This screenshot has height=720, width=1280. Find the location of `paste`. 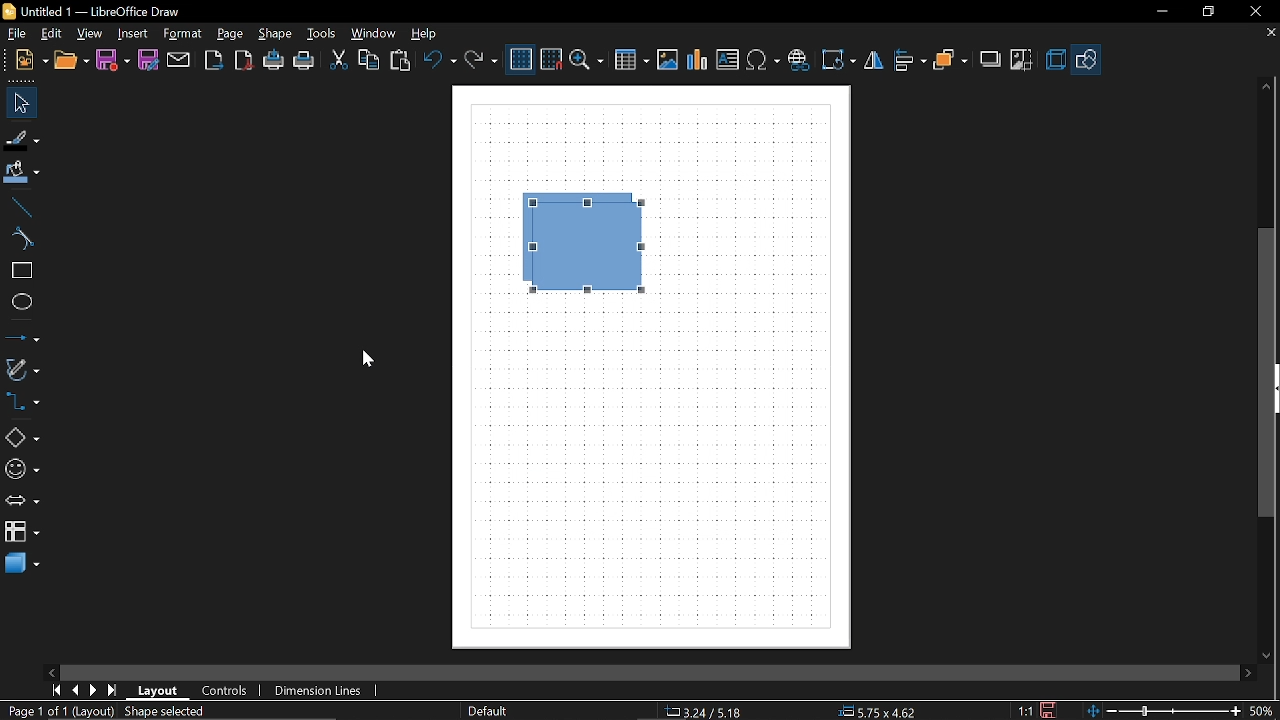

paste is located at coordinates (401, 61).